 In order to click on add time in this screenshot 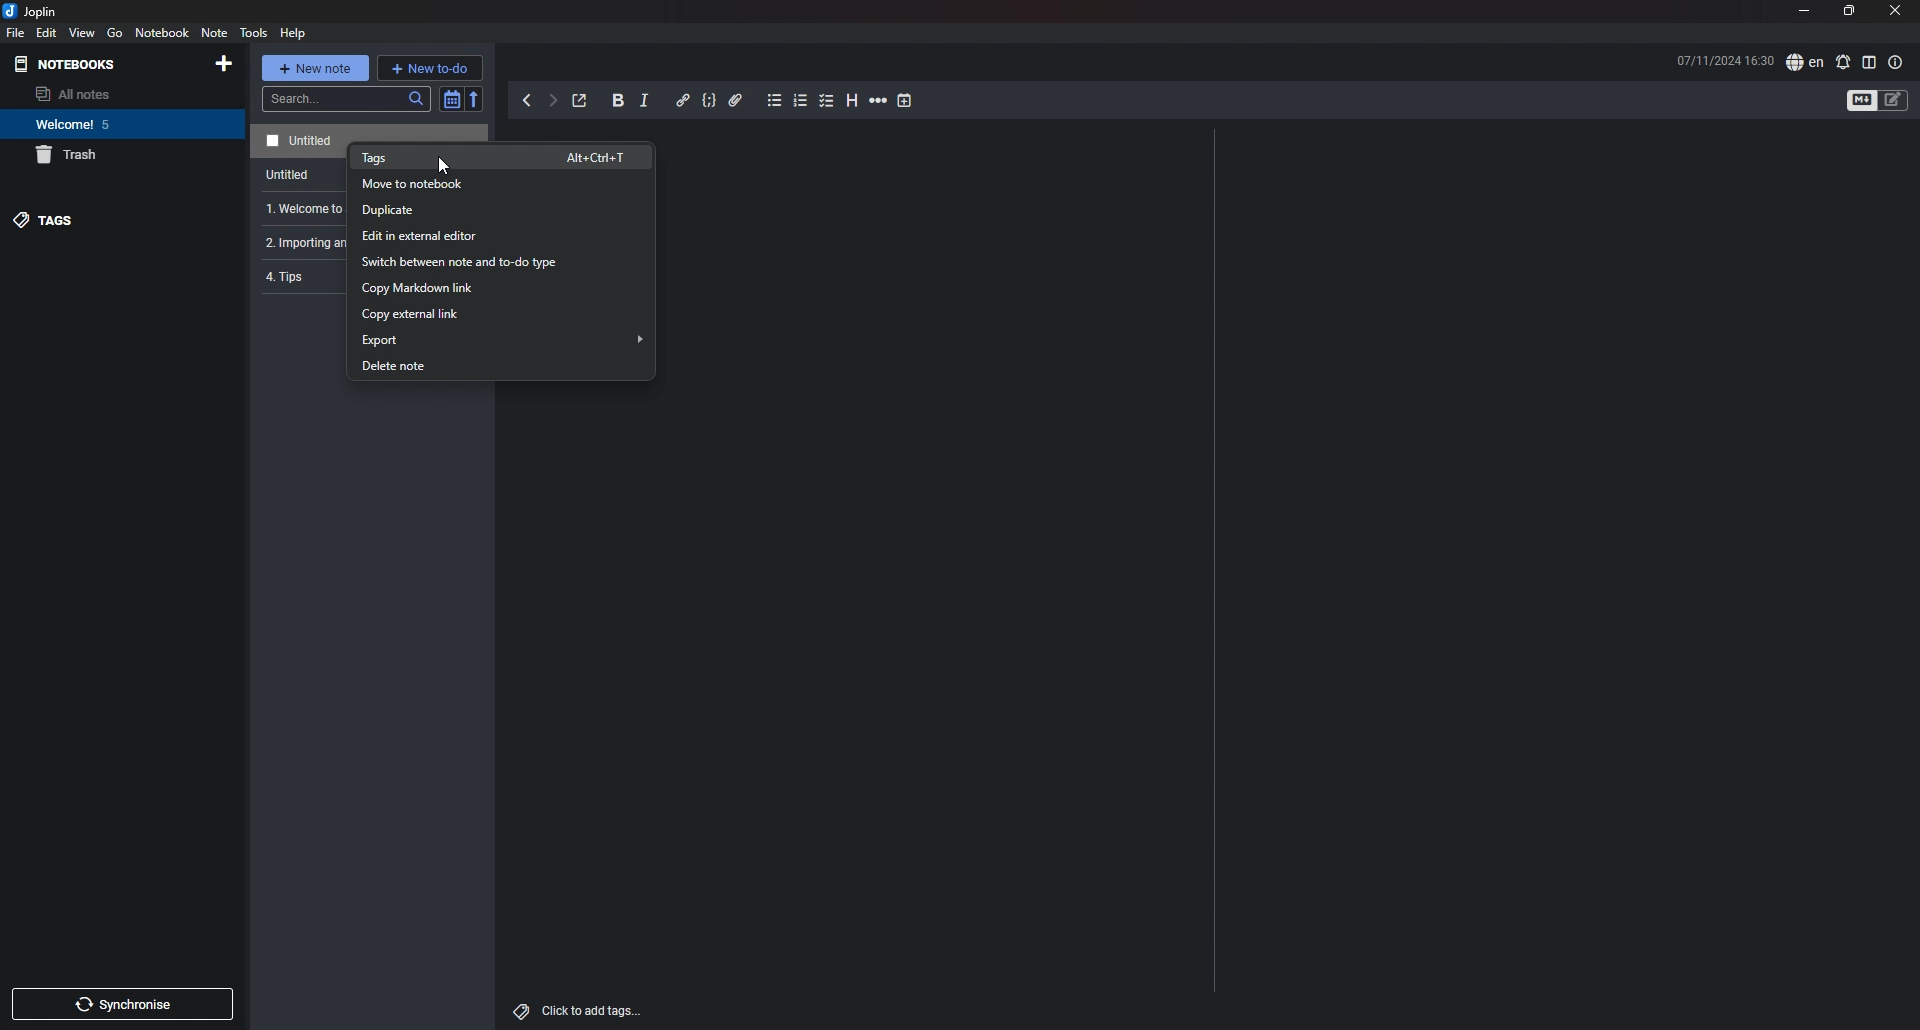, I will do `click(905, 100)`.